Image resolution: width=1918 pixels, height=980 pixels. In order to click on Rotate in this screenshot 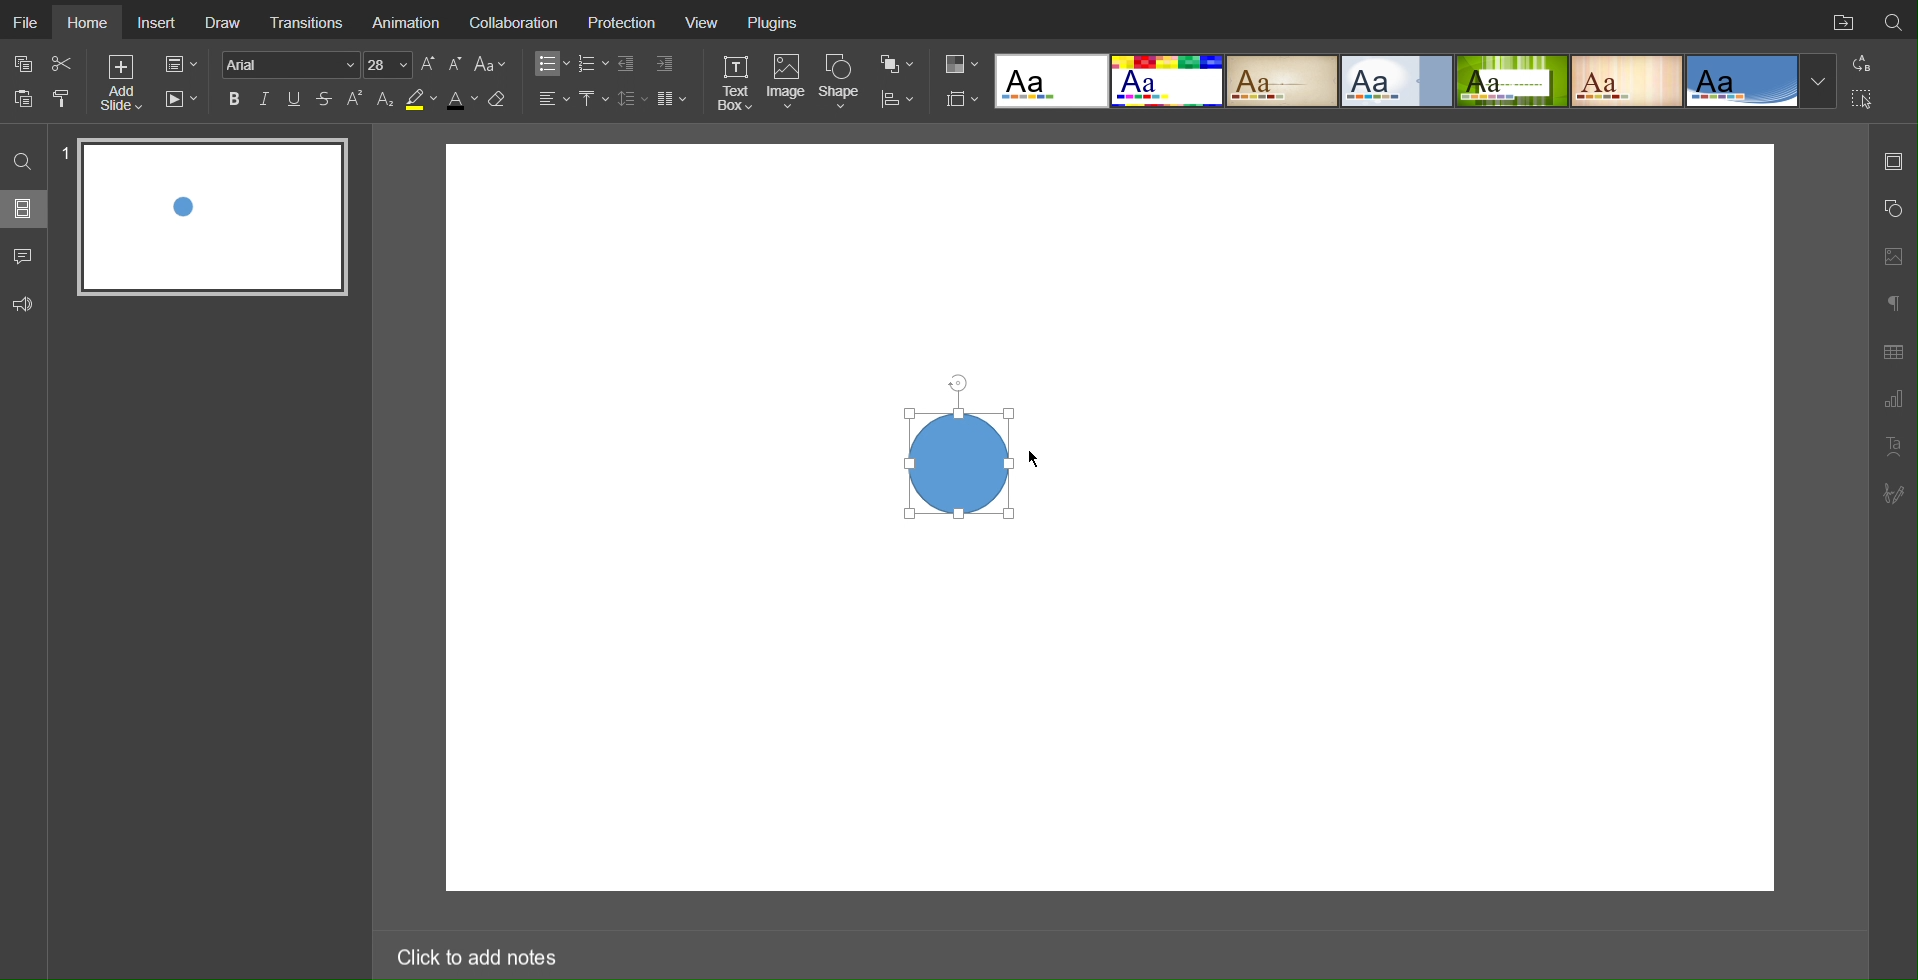, I will do `click(956, 379)`.